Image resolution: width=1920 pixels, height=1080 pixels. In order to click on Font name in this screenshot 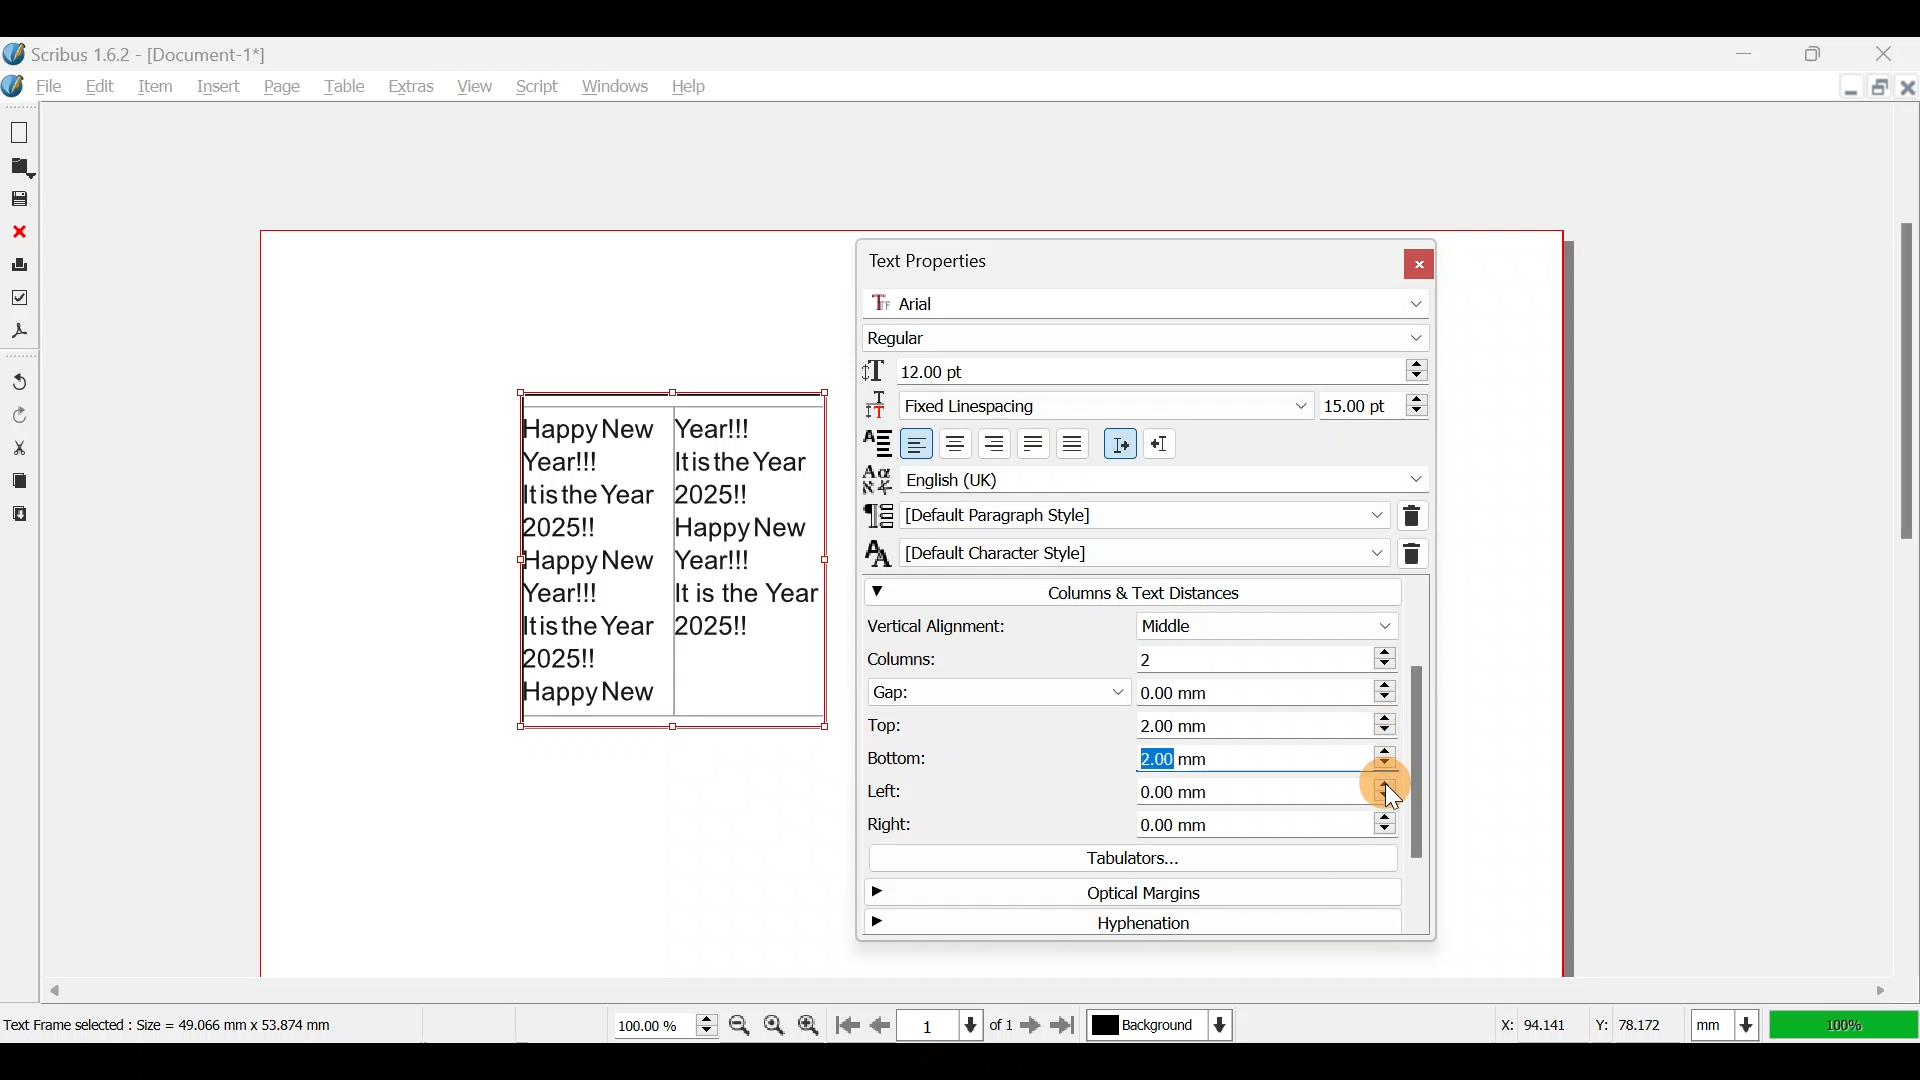, I will do `click(1151, 299)`.